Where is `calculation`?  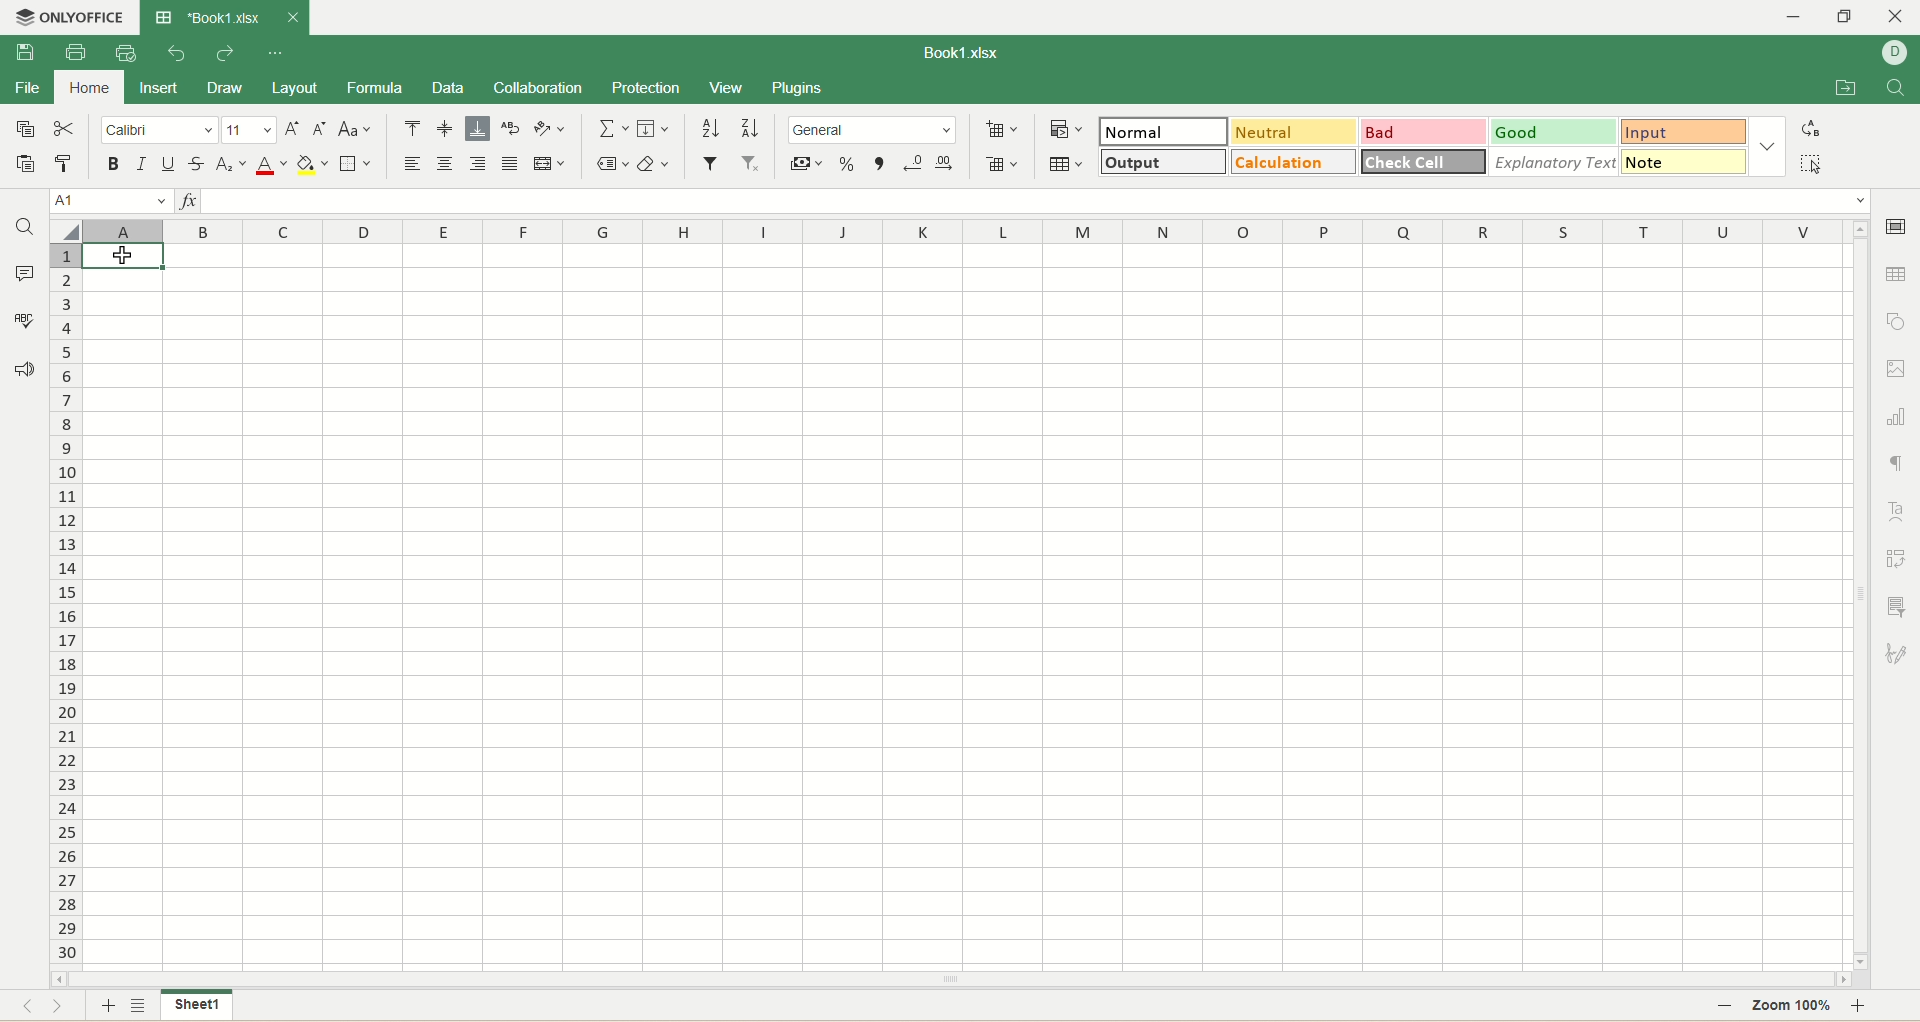 calculation is located at coordinates (1289, 162).